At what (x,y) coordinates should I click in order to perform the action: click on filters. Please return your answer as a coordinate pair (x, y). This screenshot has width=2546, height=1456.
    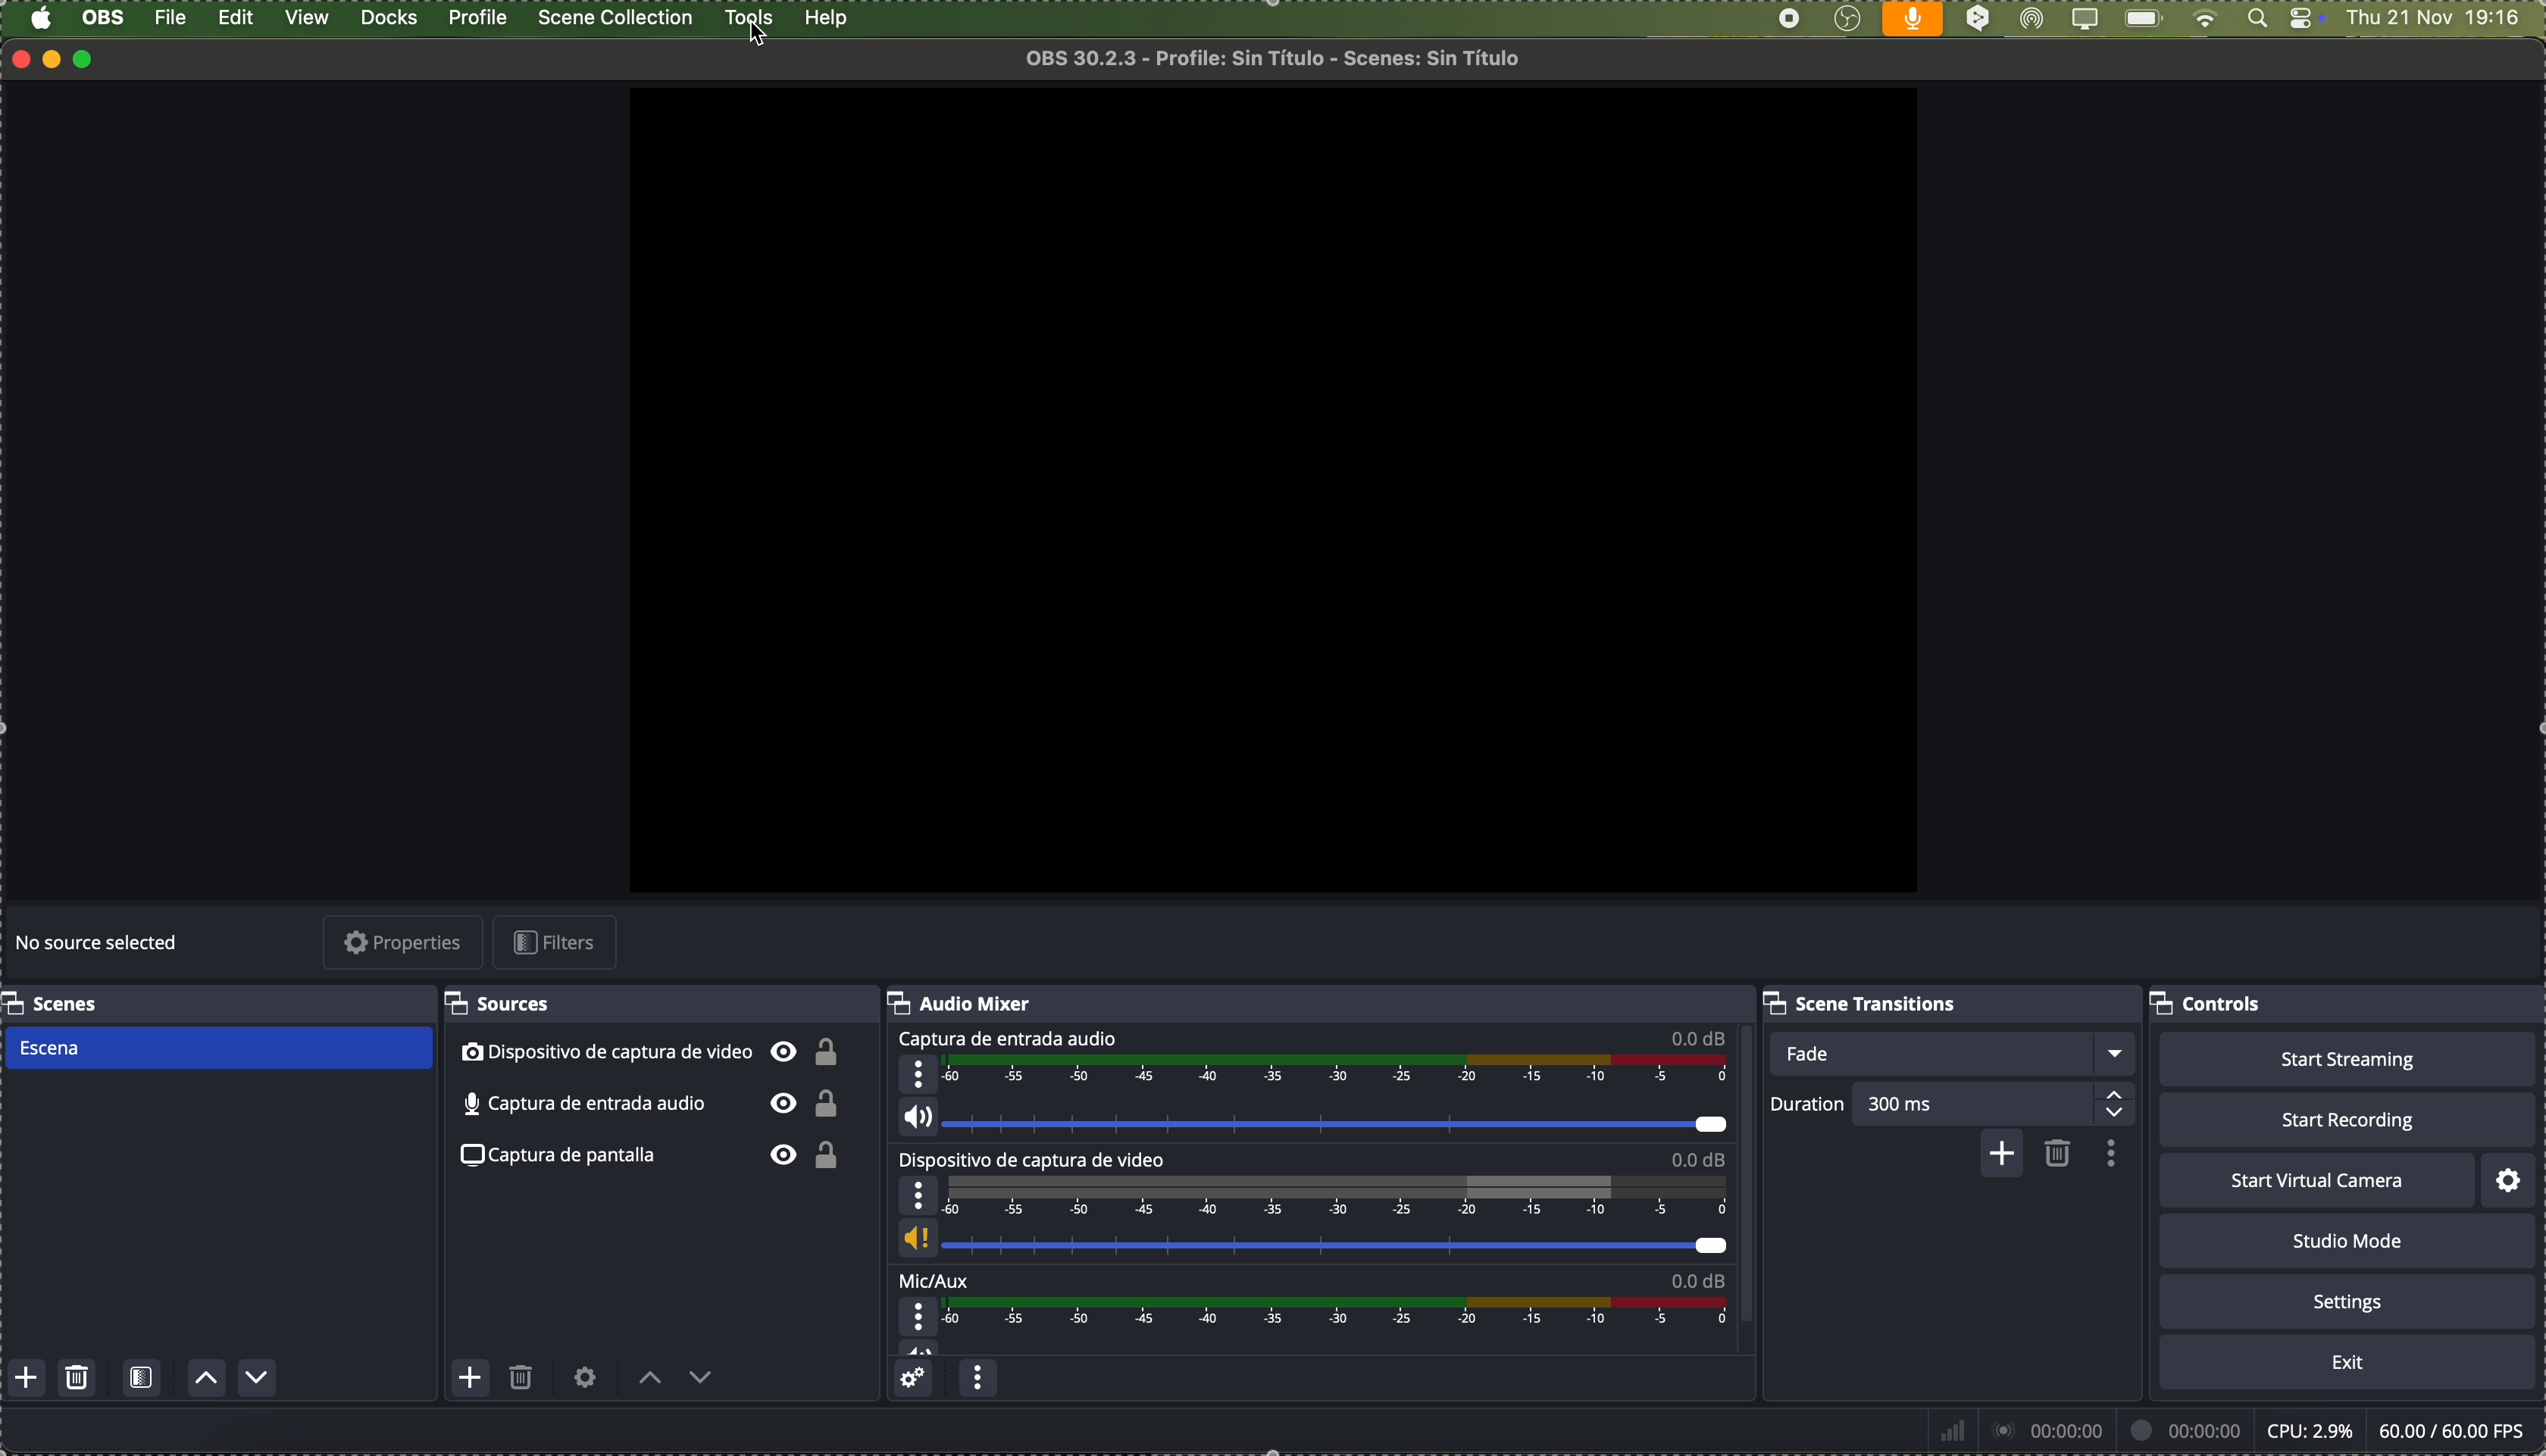
    Looking at the image, I should click on (560, 942).